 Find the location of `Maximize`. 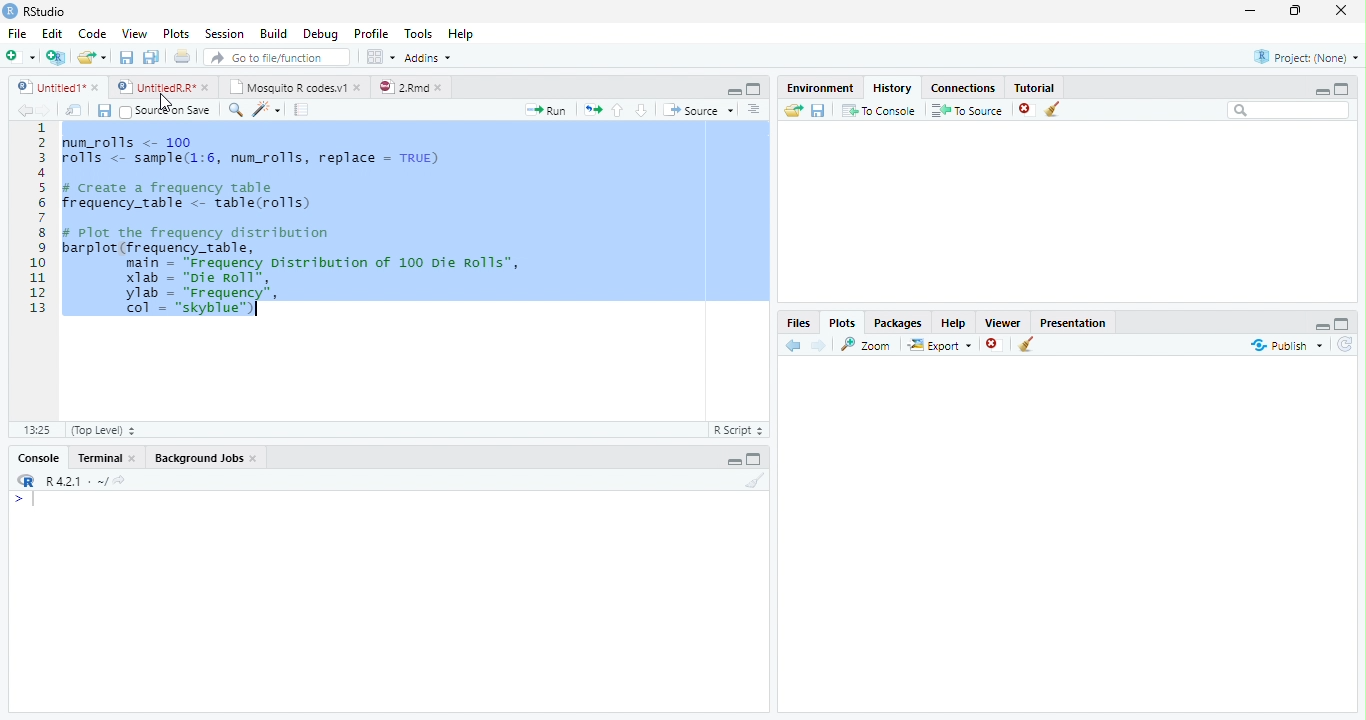

Maximize is located at coordinates (1296, 11).